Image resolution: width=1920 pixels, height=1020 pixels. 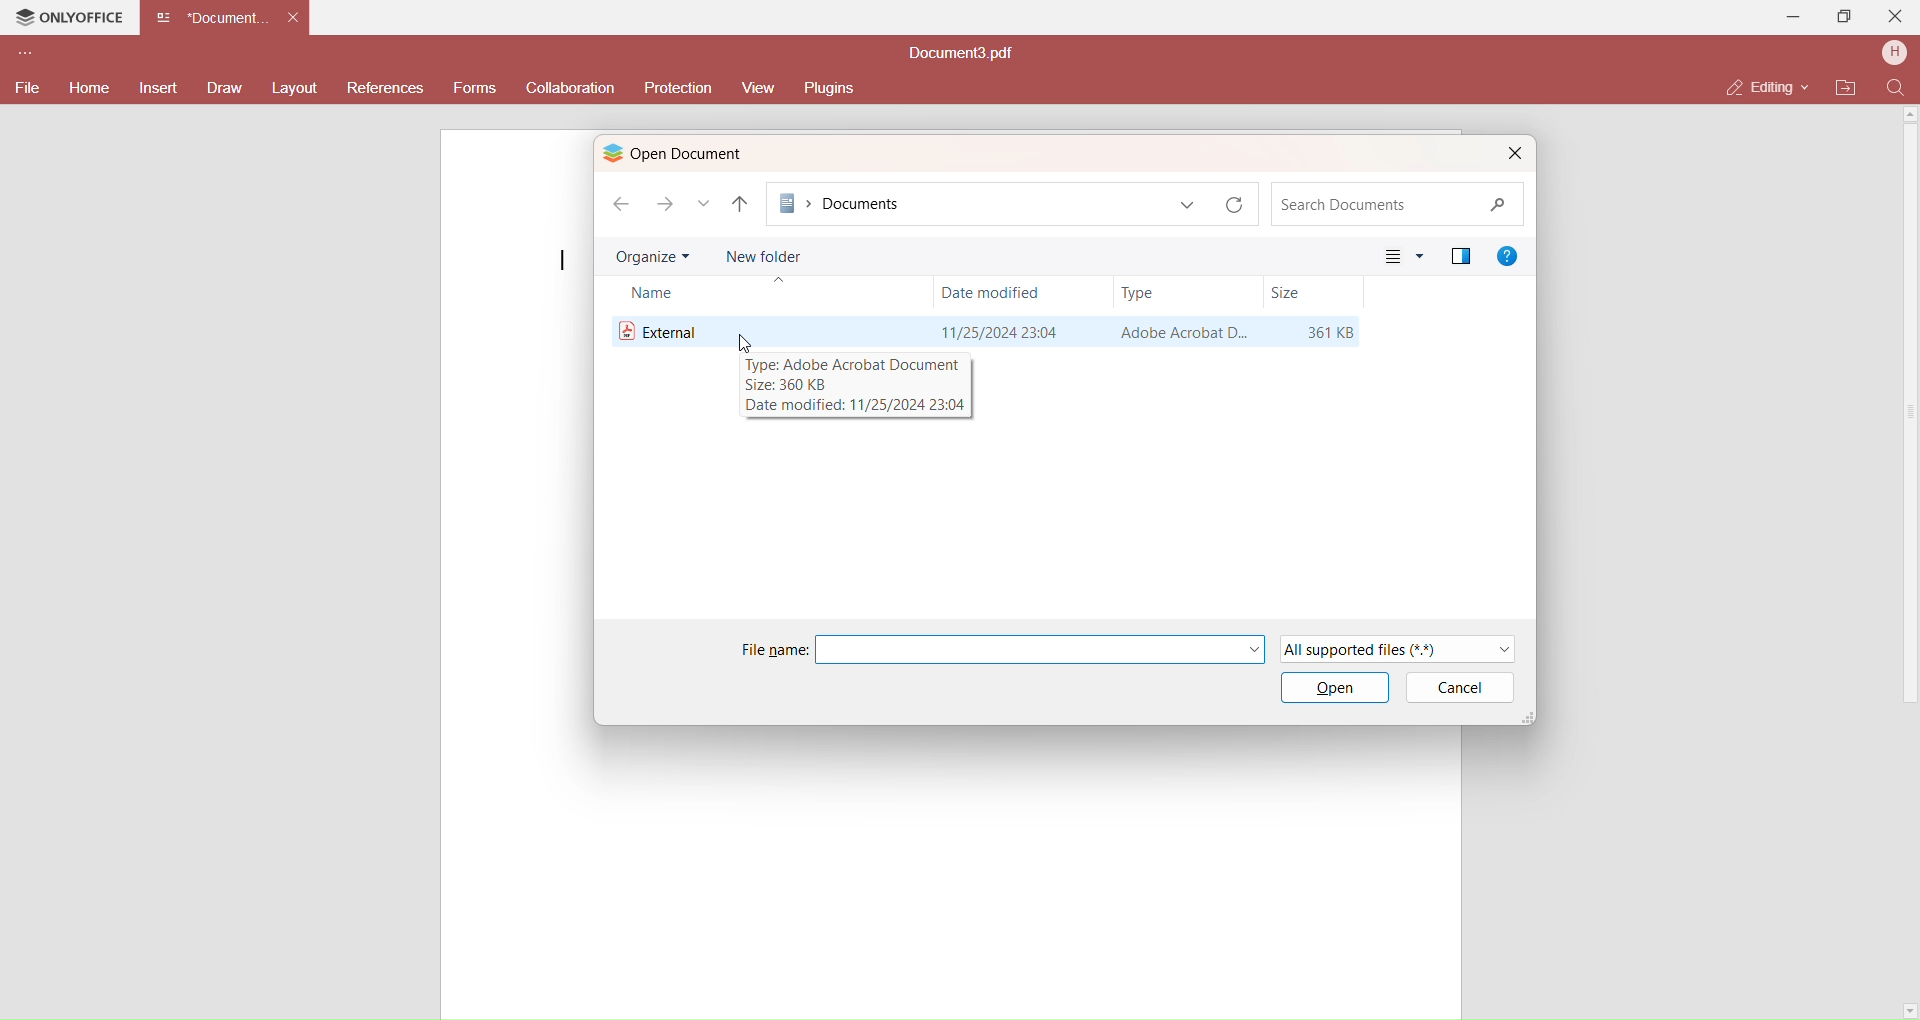 I want to click on Cursor, so click(x=742, y=340).